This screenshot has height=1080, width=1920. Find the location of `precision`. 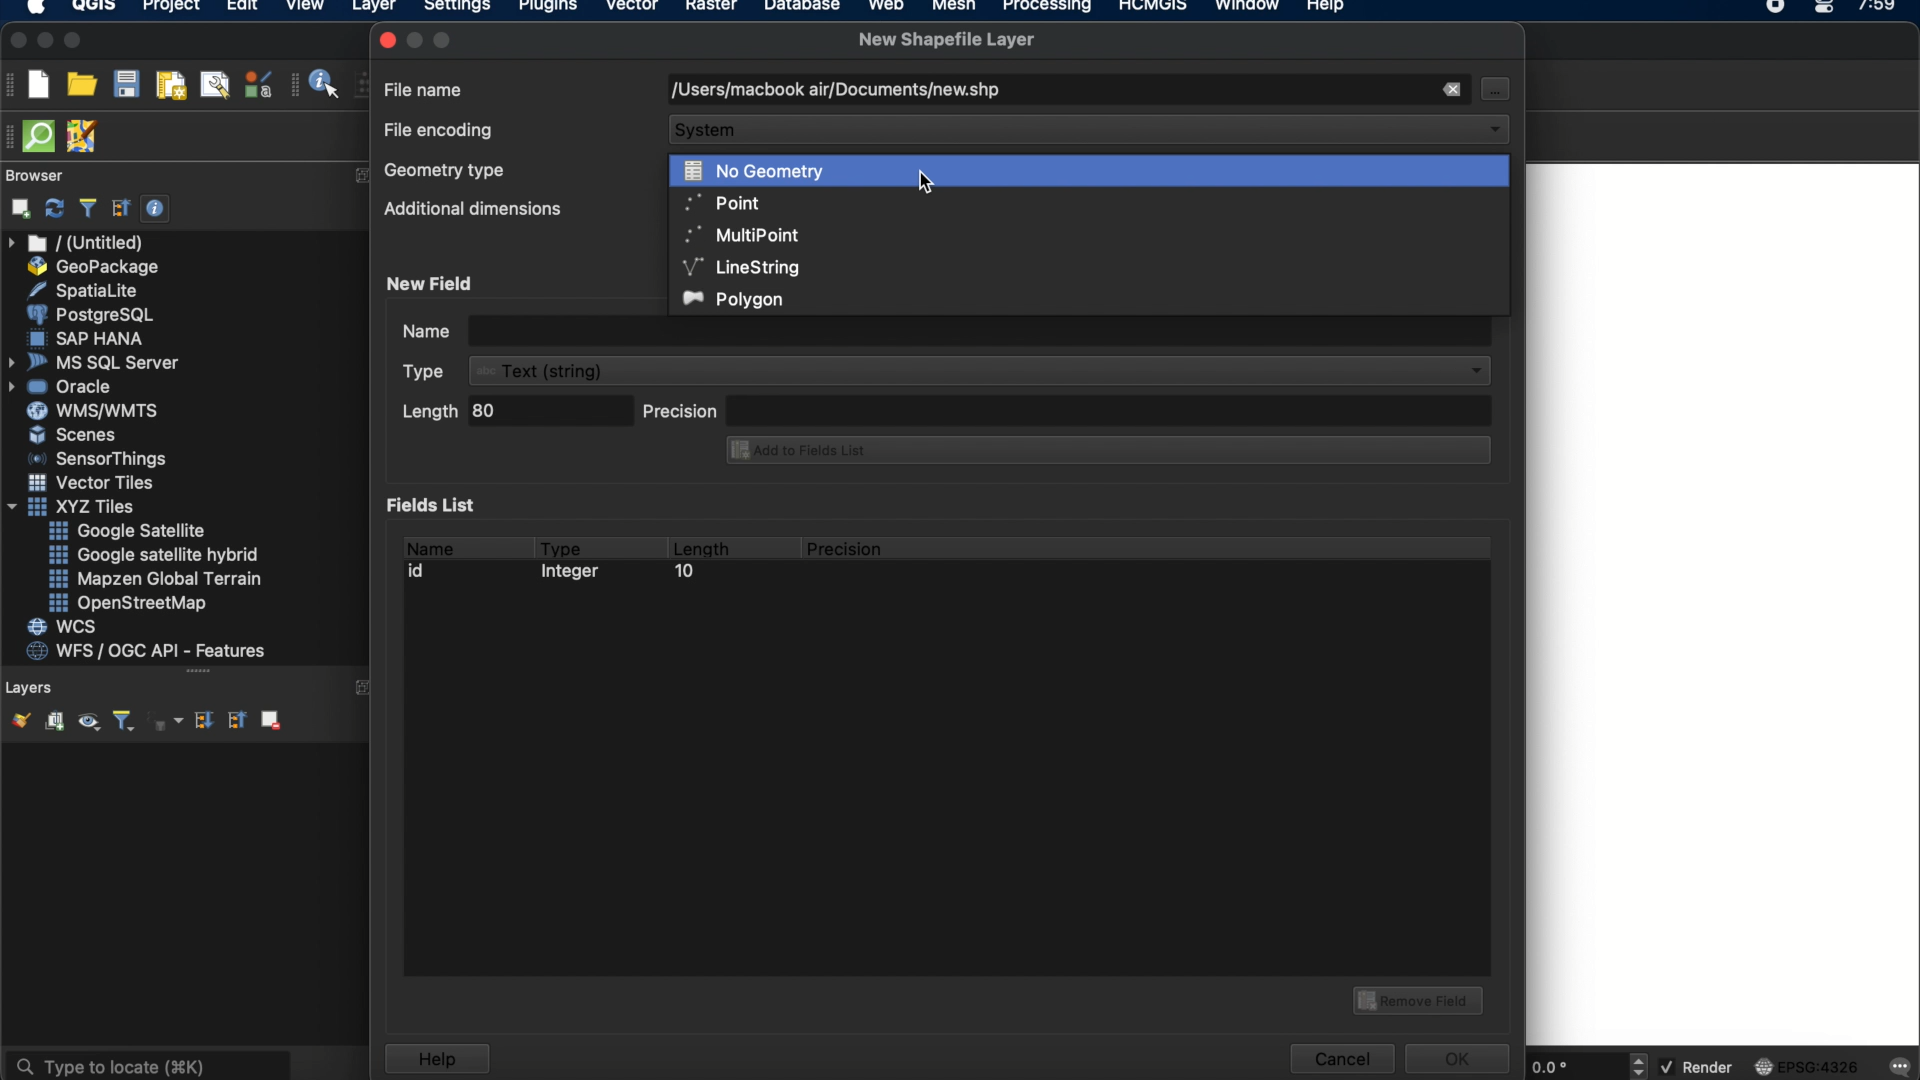

precision is located at coordinates (847, 549).